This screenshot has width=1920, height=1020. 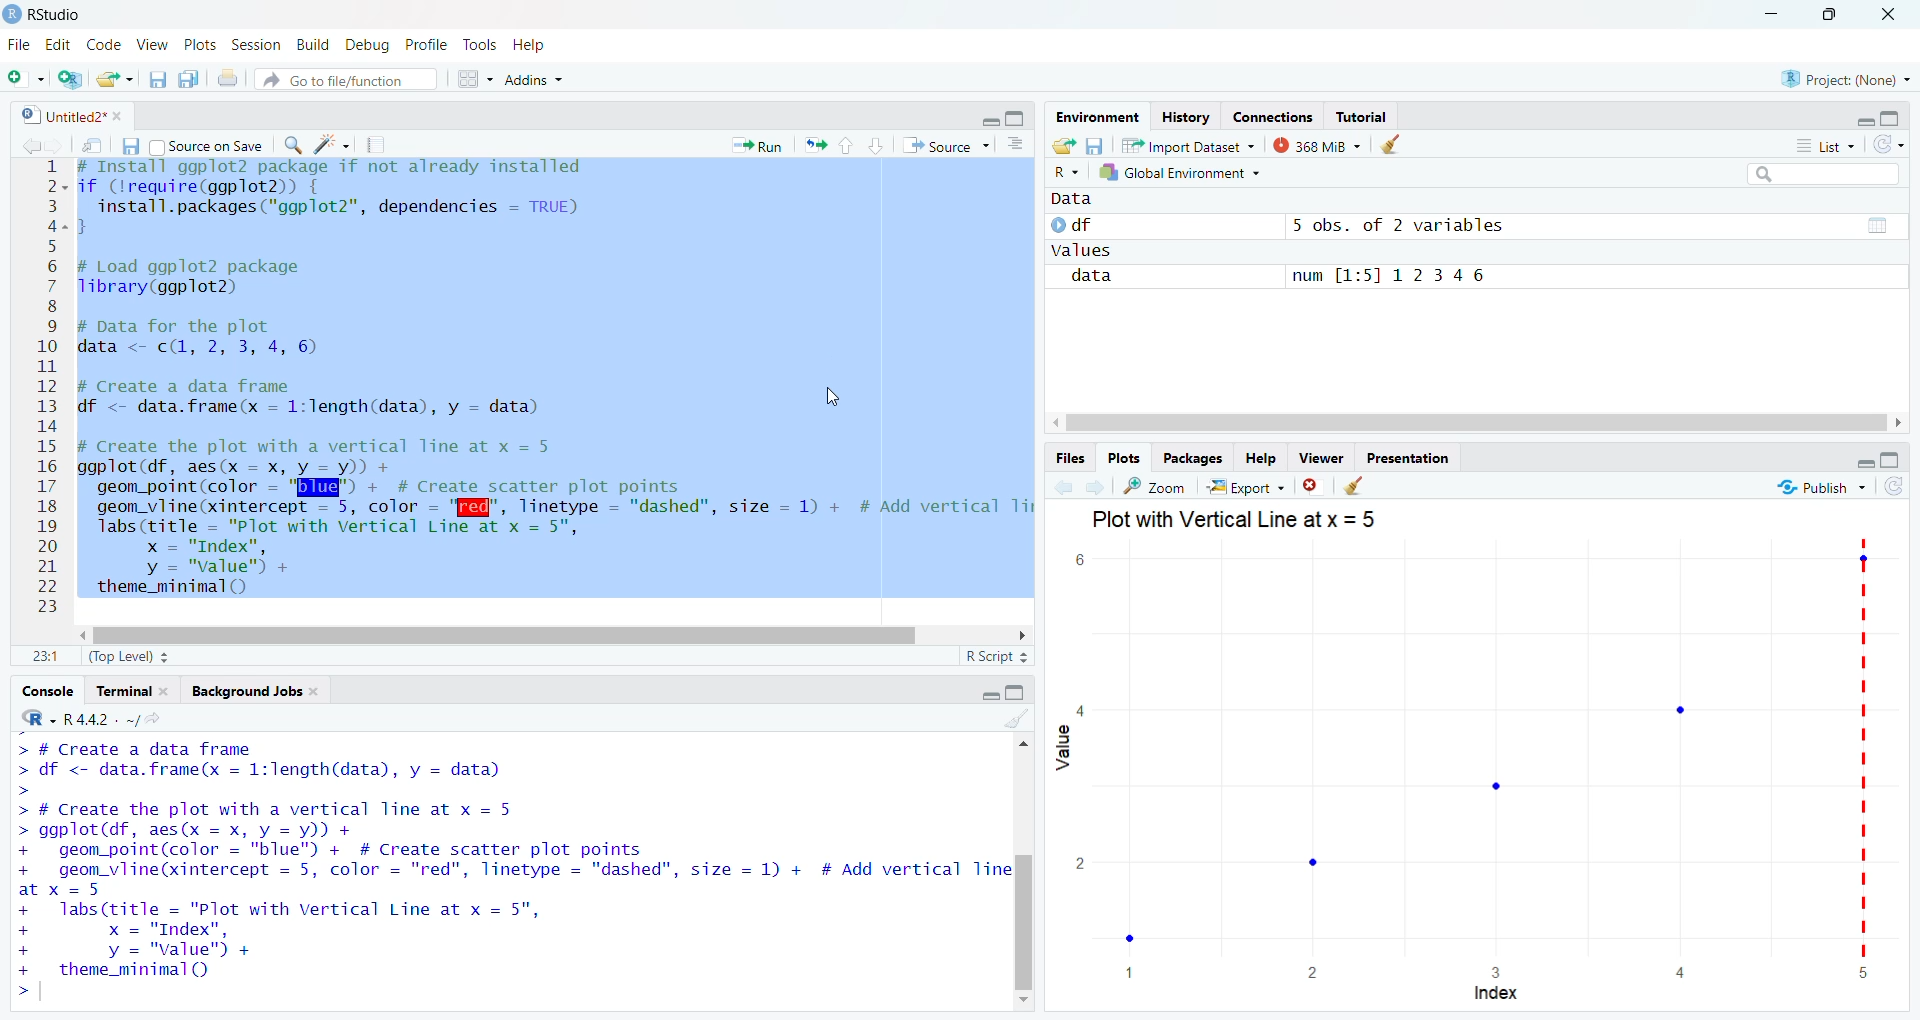 What do you see at coordinates (880, 149) in the screenshot?
I see `downward` at bounding box center [880, 149].